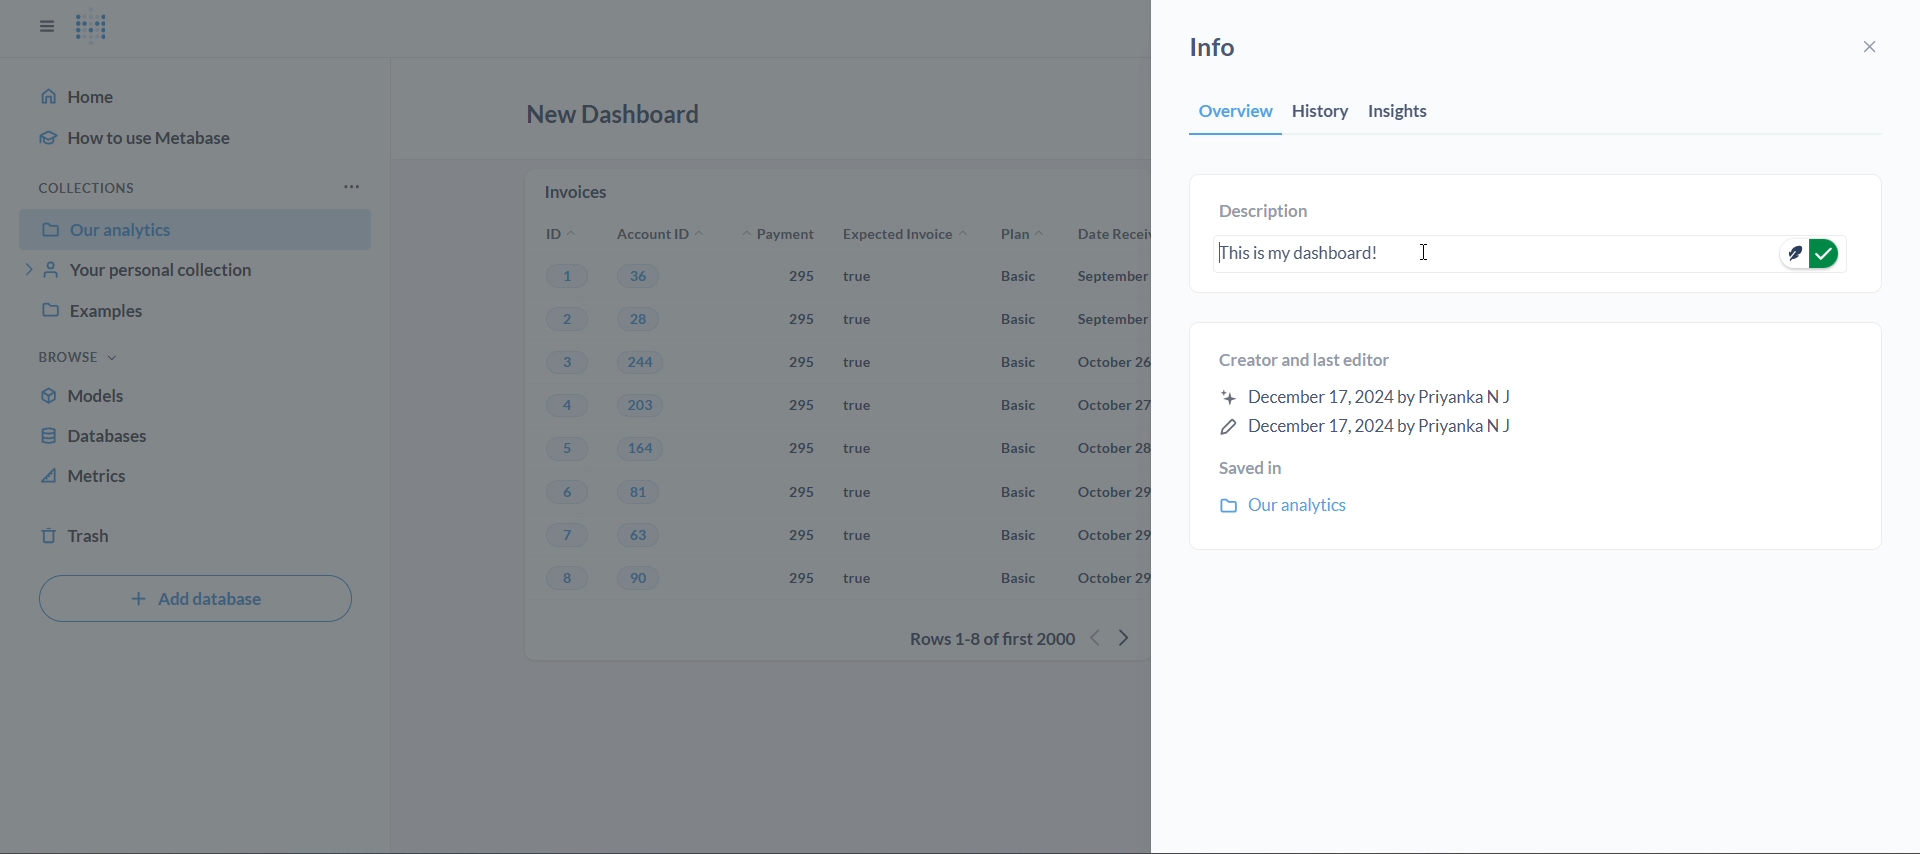  I want to click on next row, so click(1136, 635).